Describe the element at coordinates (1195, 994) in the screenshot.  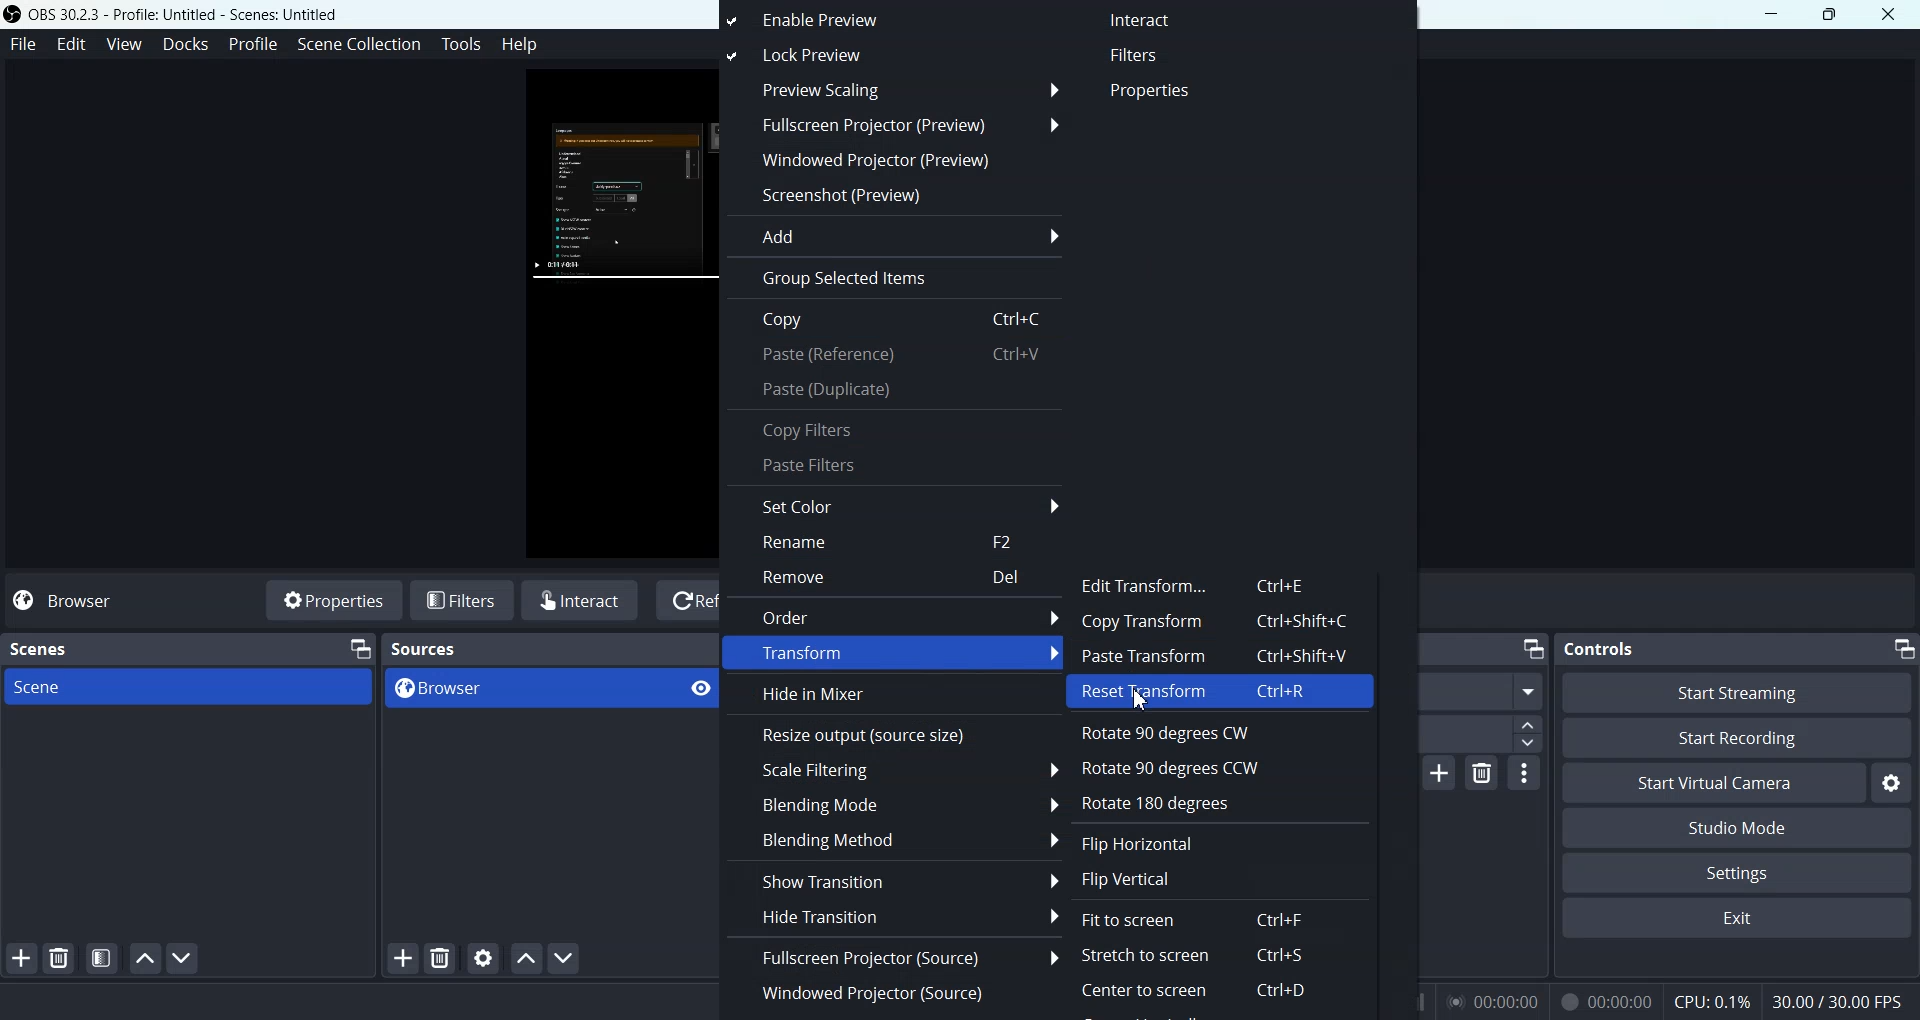
I see `Center to screen` at that location.